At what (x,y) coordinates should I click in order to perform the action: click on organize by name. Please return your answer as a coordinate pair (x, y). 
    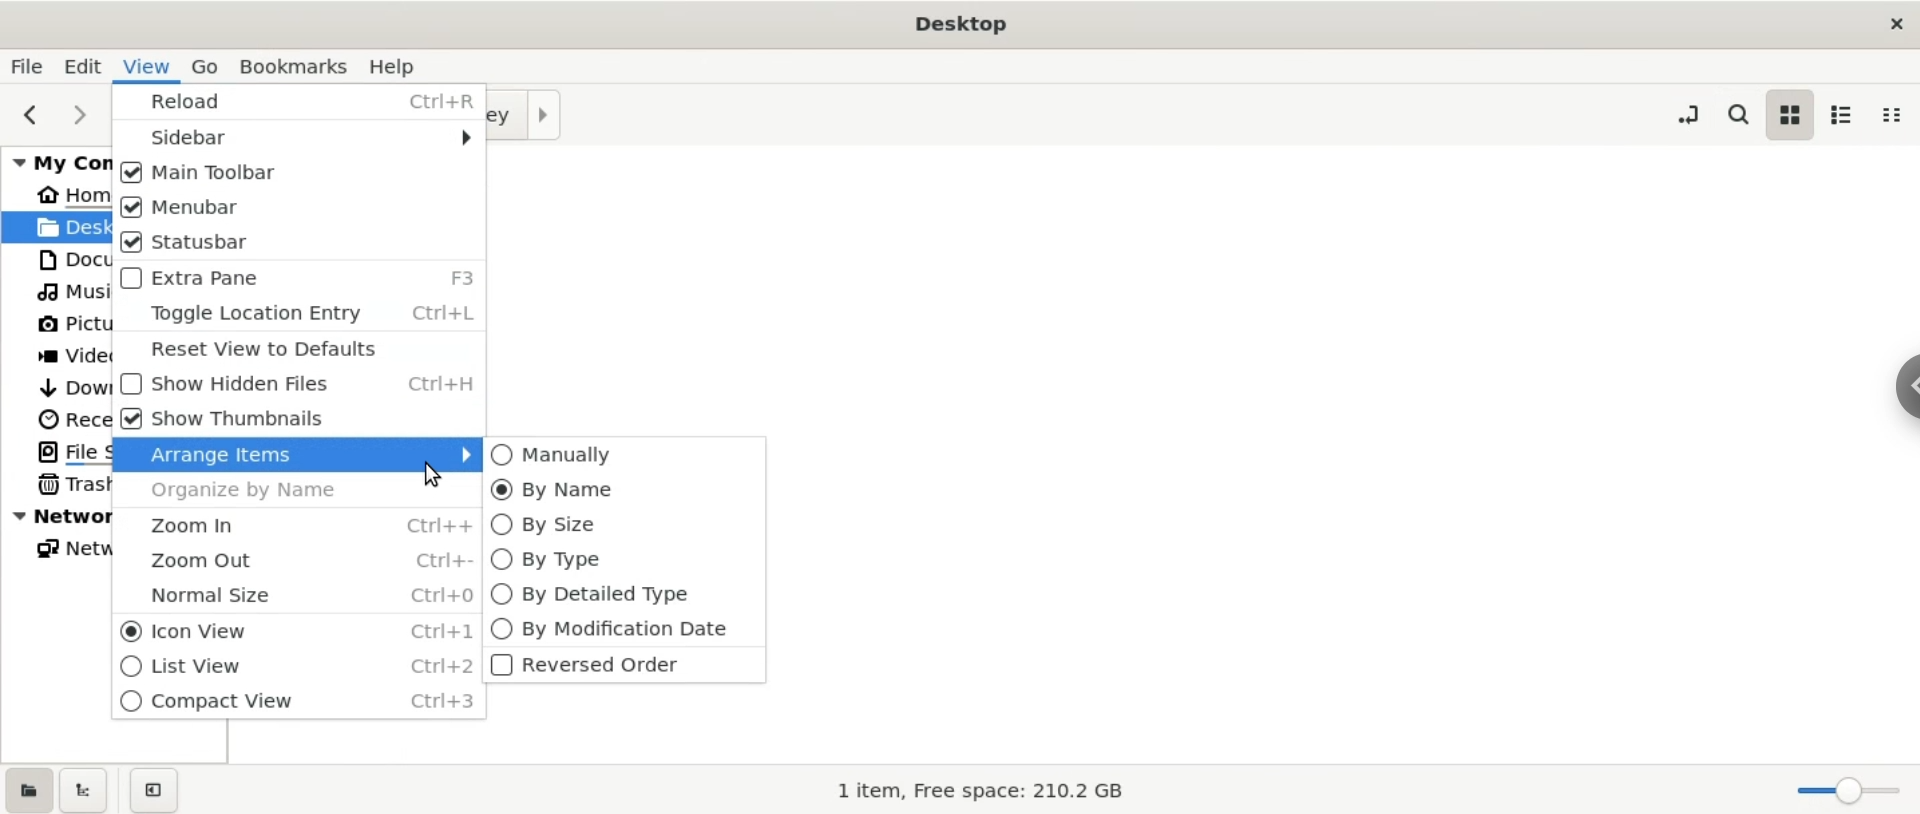
    Looking at the image, I should click on (297, 491).